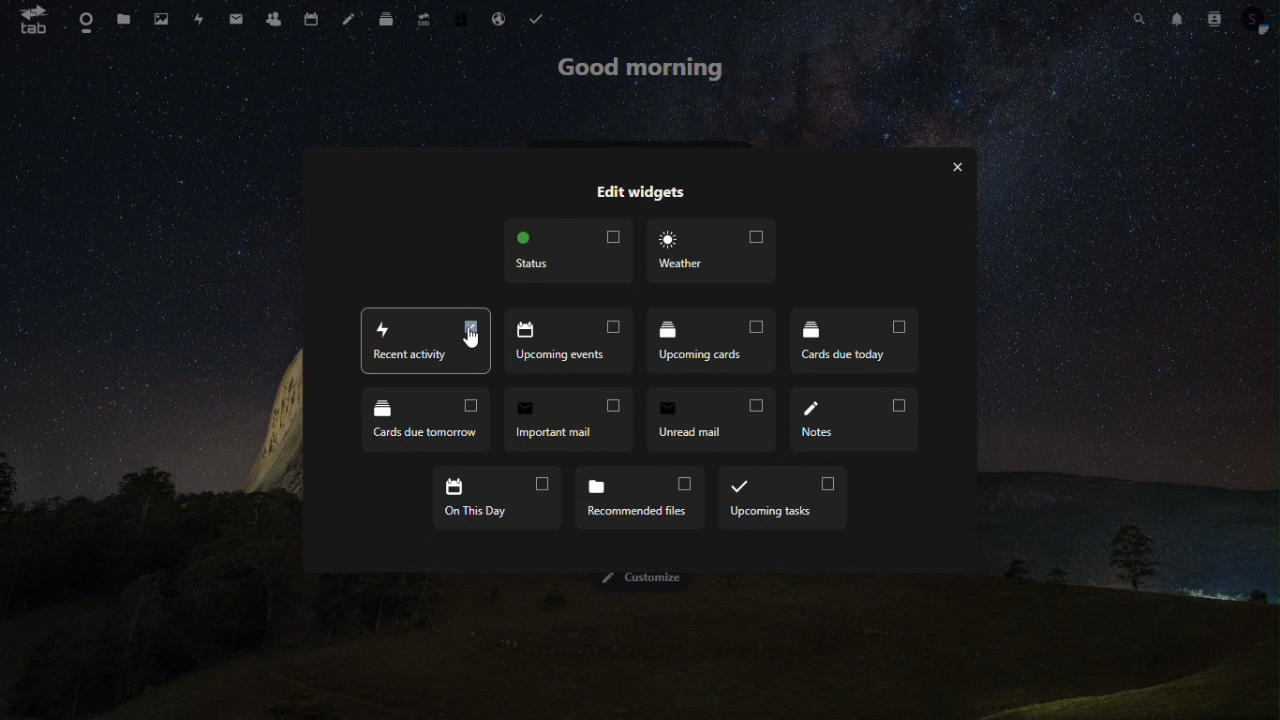  I want to click on mail hosting, so click(502, 16).